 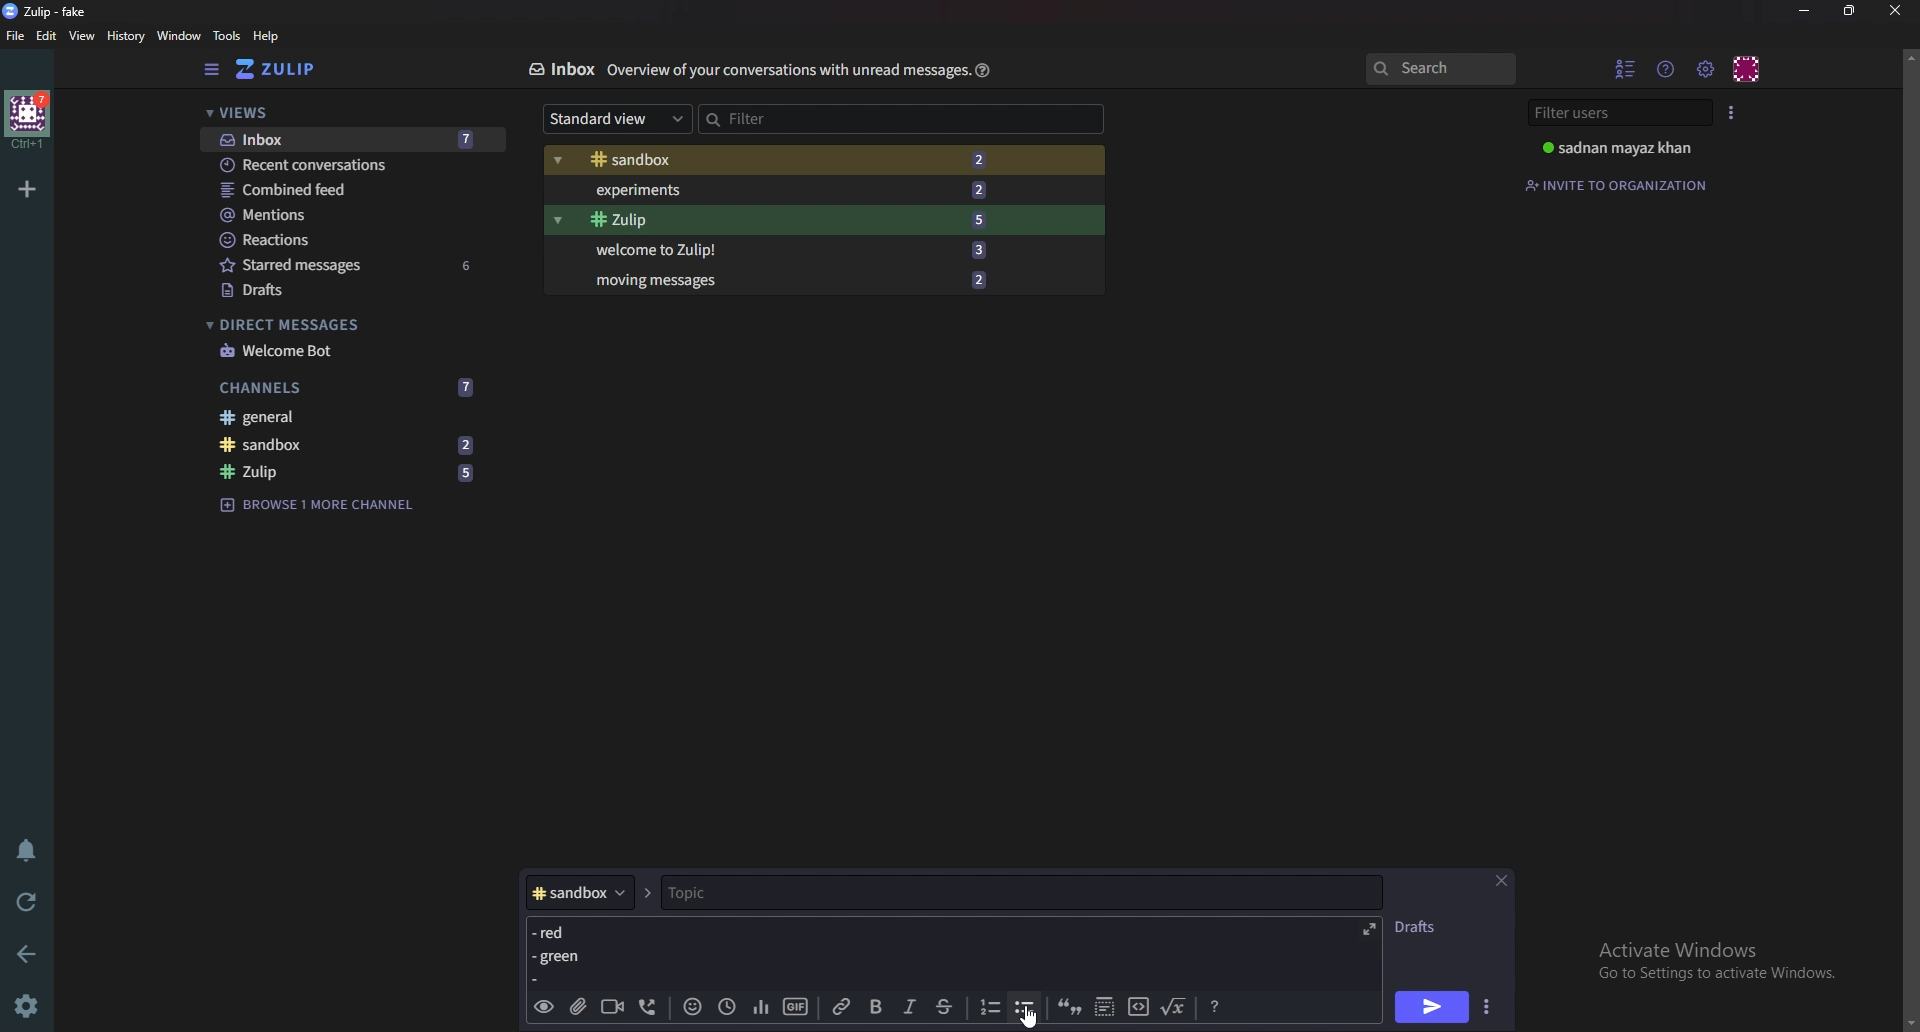 What do you see at coordinates (1731, 112) in the screenshot?
I see `User list style` at bounding box center [1731, 112].